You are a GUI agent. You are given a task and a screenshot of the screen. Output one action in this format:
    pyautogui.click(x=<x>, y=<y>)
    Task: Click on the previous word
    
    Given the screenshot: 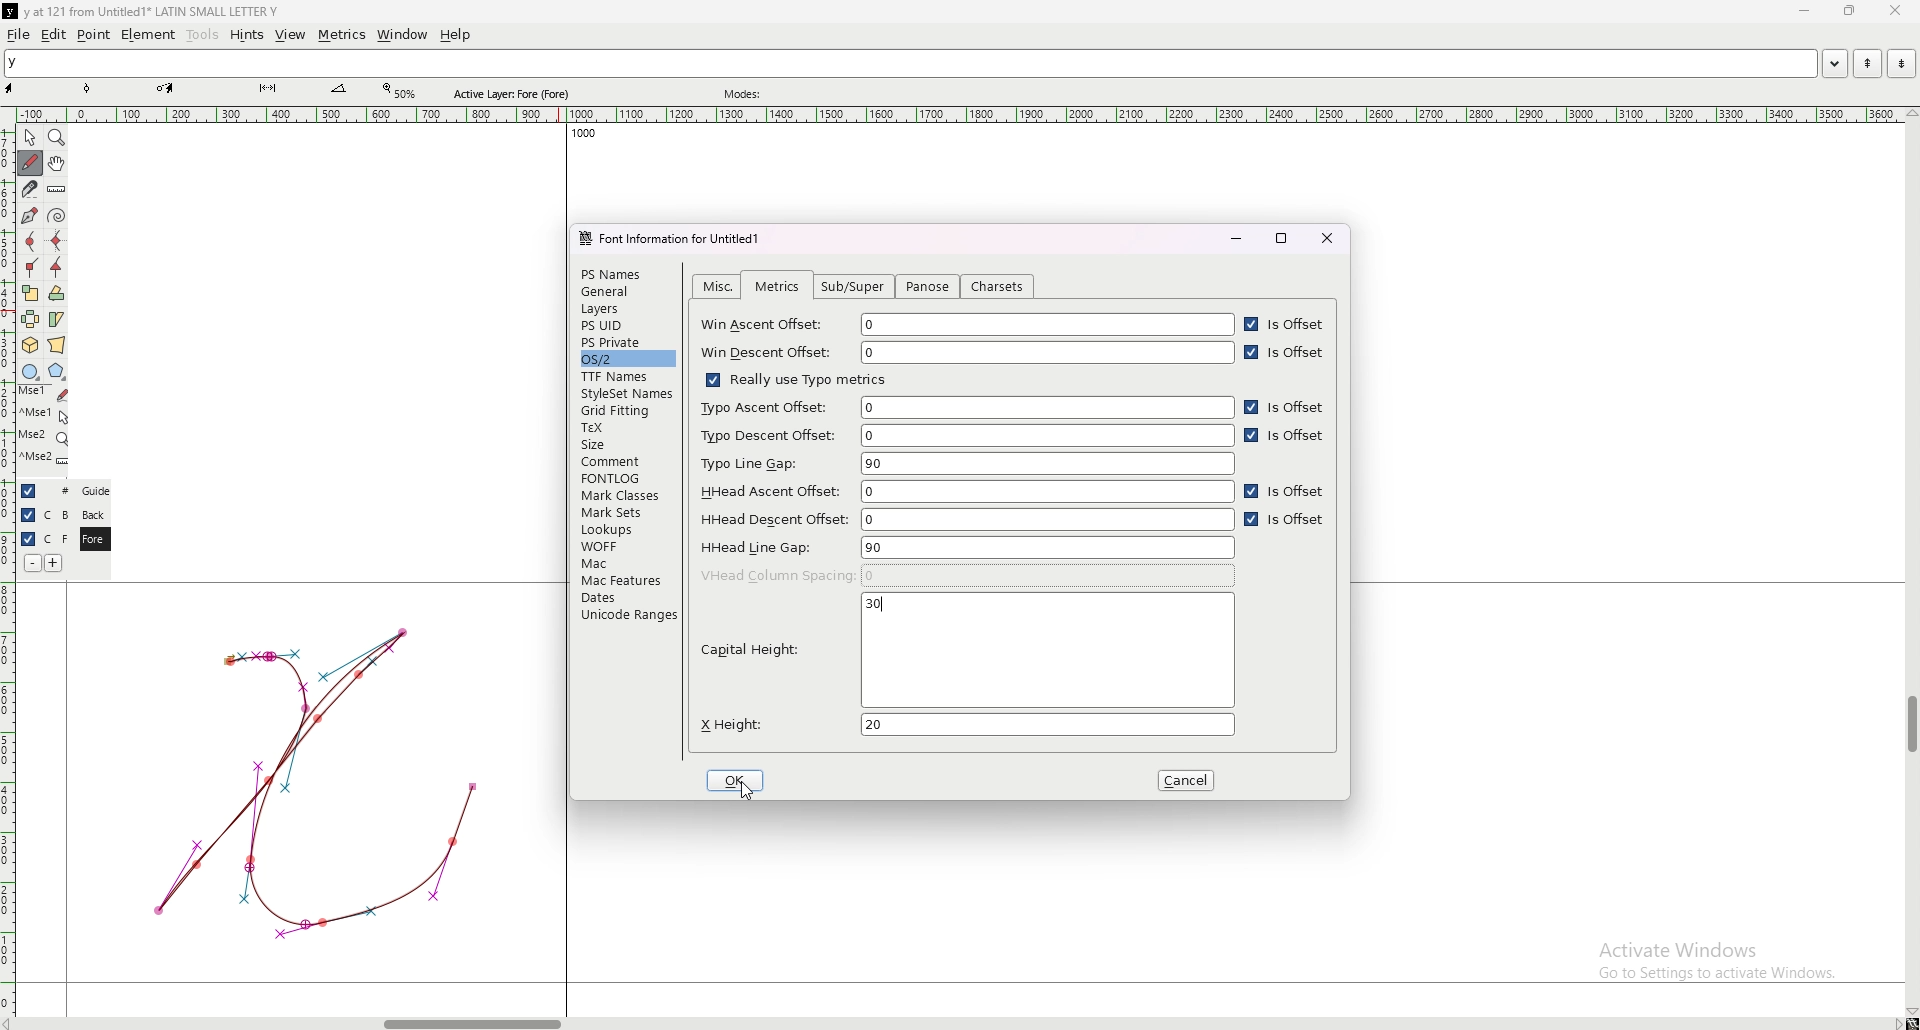 What is the action you would take?
    pyautogui.click(x=1865, y=64)
    